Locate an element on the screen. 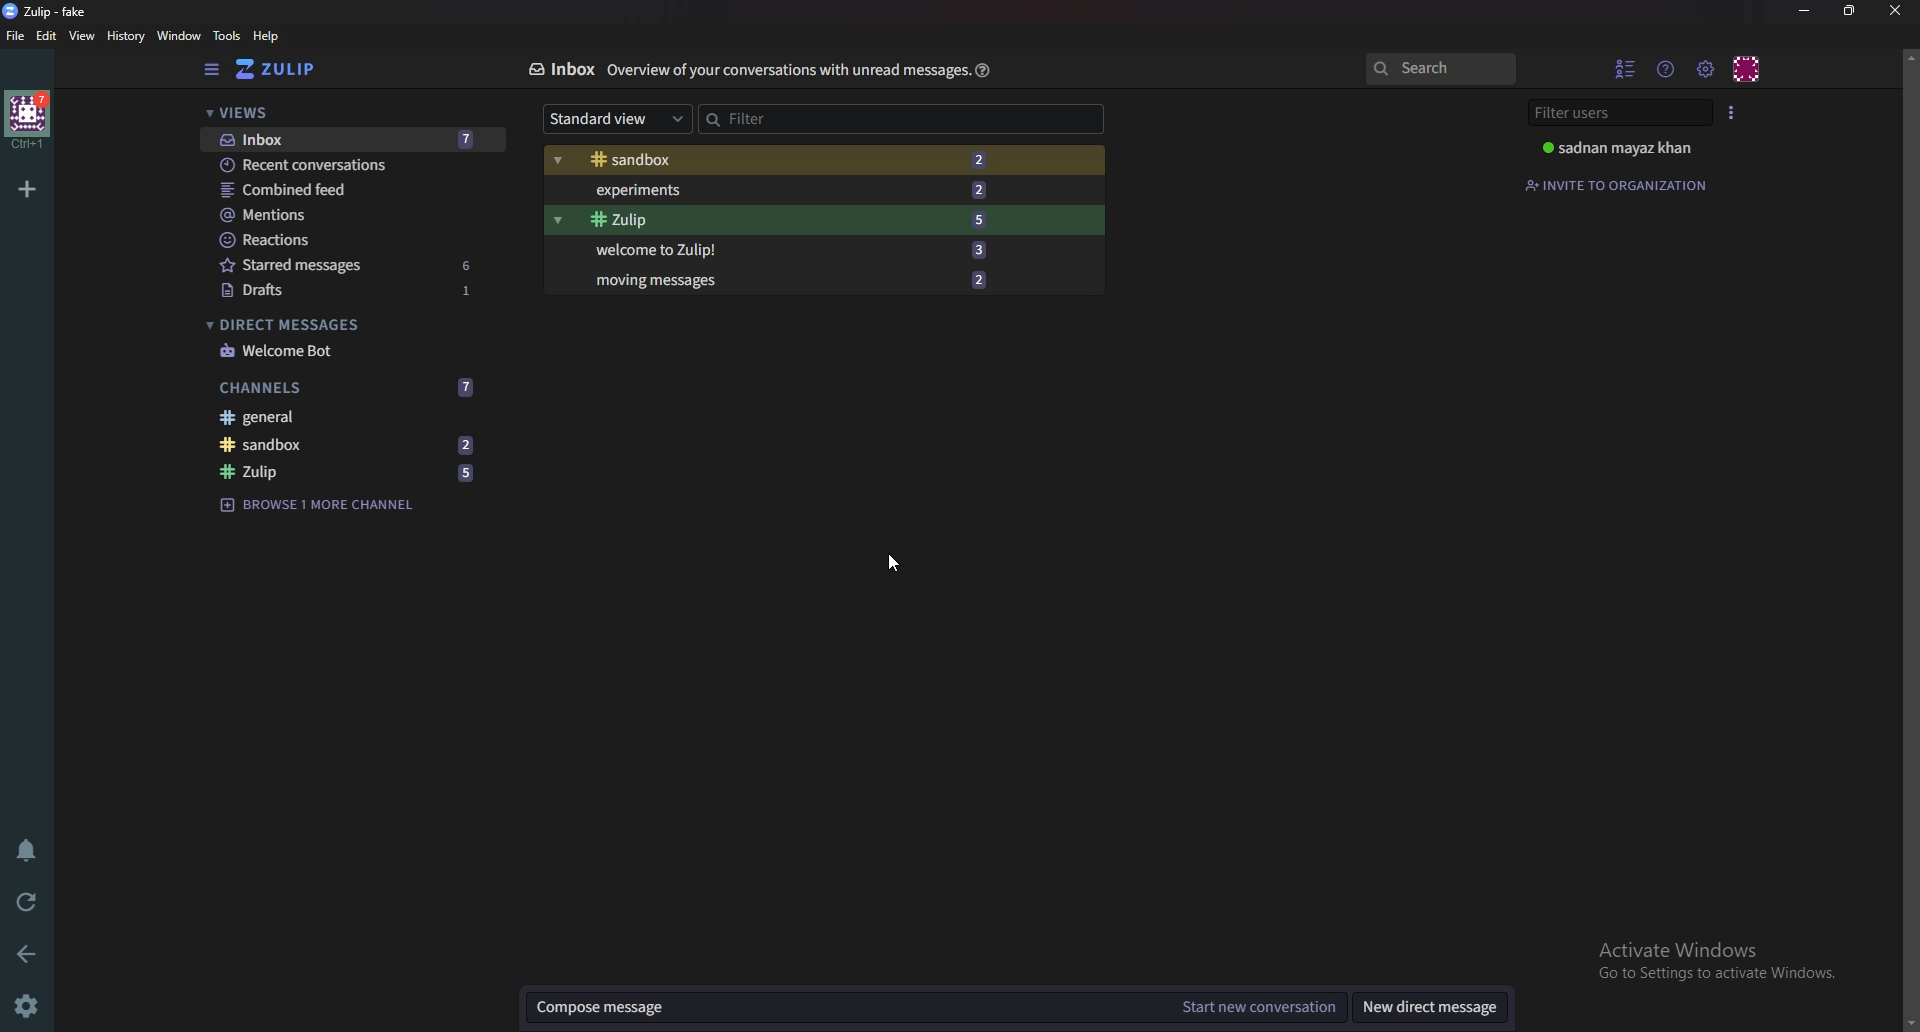  zulip is located at coordinates (276, 68).